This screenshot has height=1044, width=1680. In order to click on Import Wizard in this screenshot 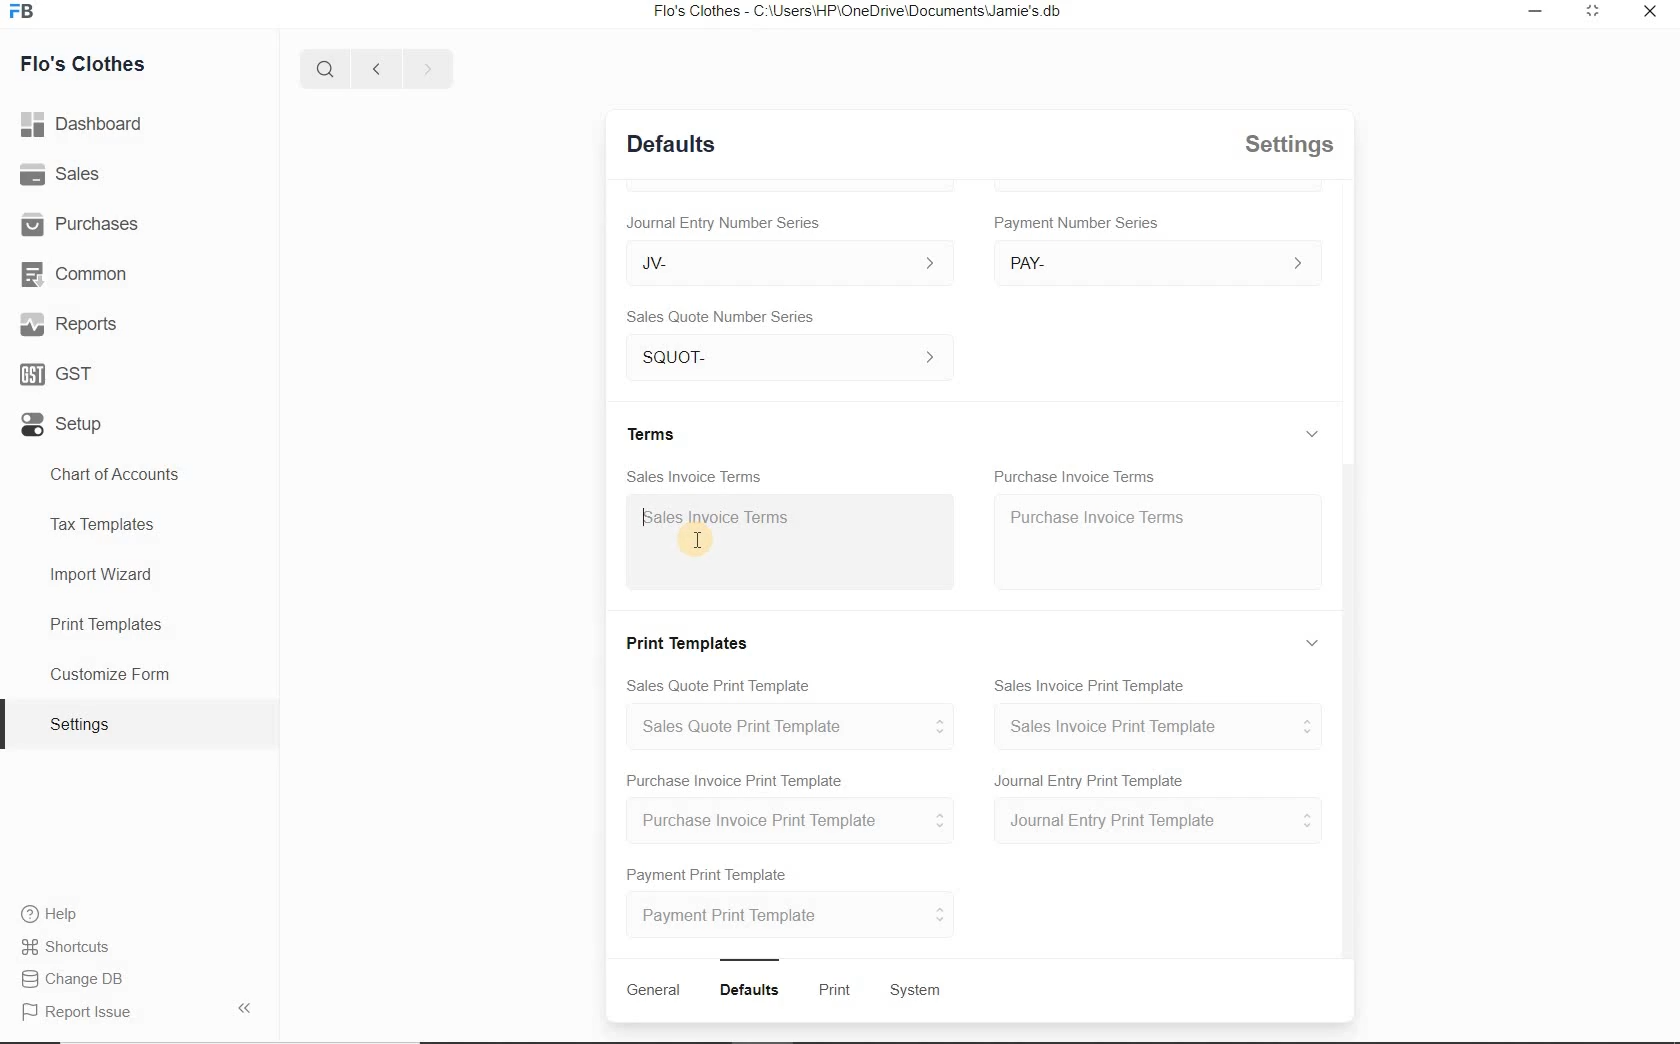, I will do `click(103, 578)`.